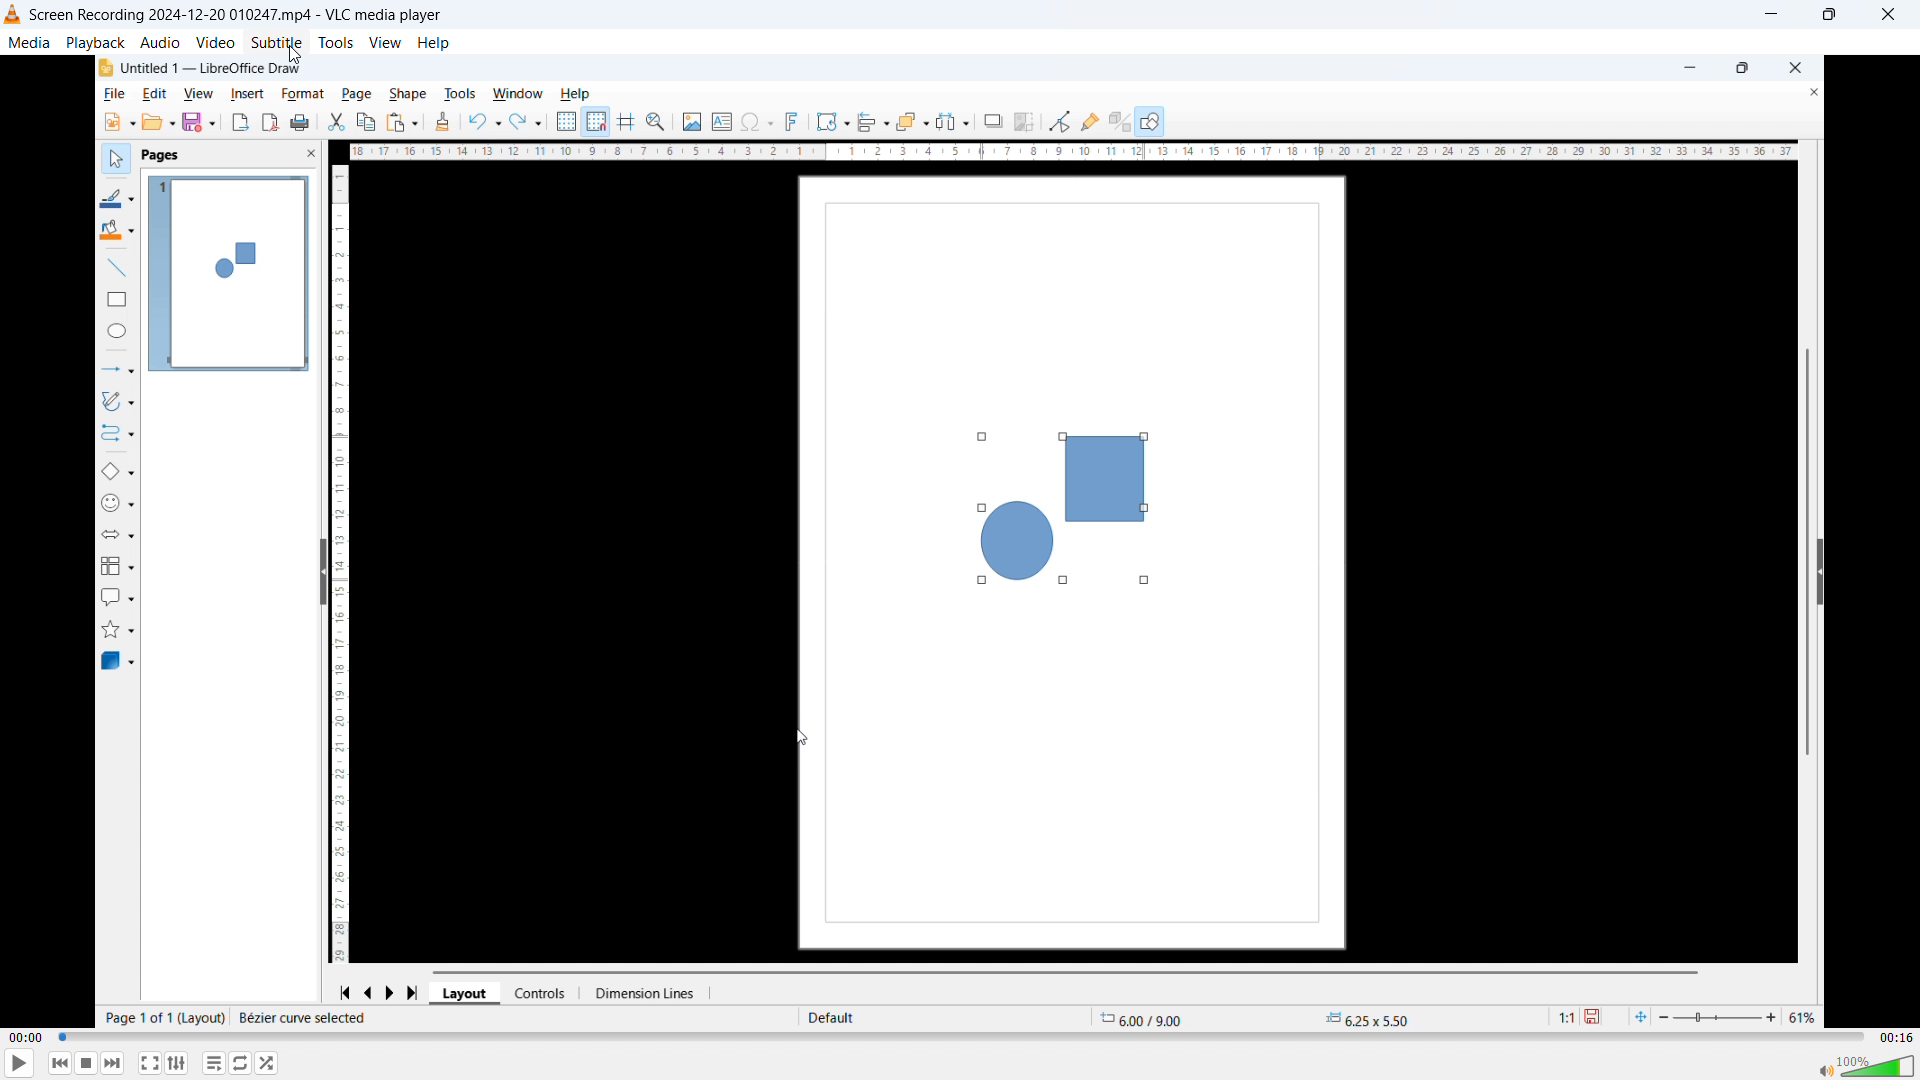  Describe the element at coordinates (239, 123) in the screenshot. I see `export` at that location.